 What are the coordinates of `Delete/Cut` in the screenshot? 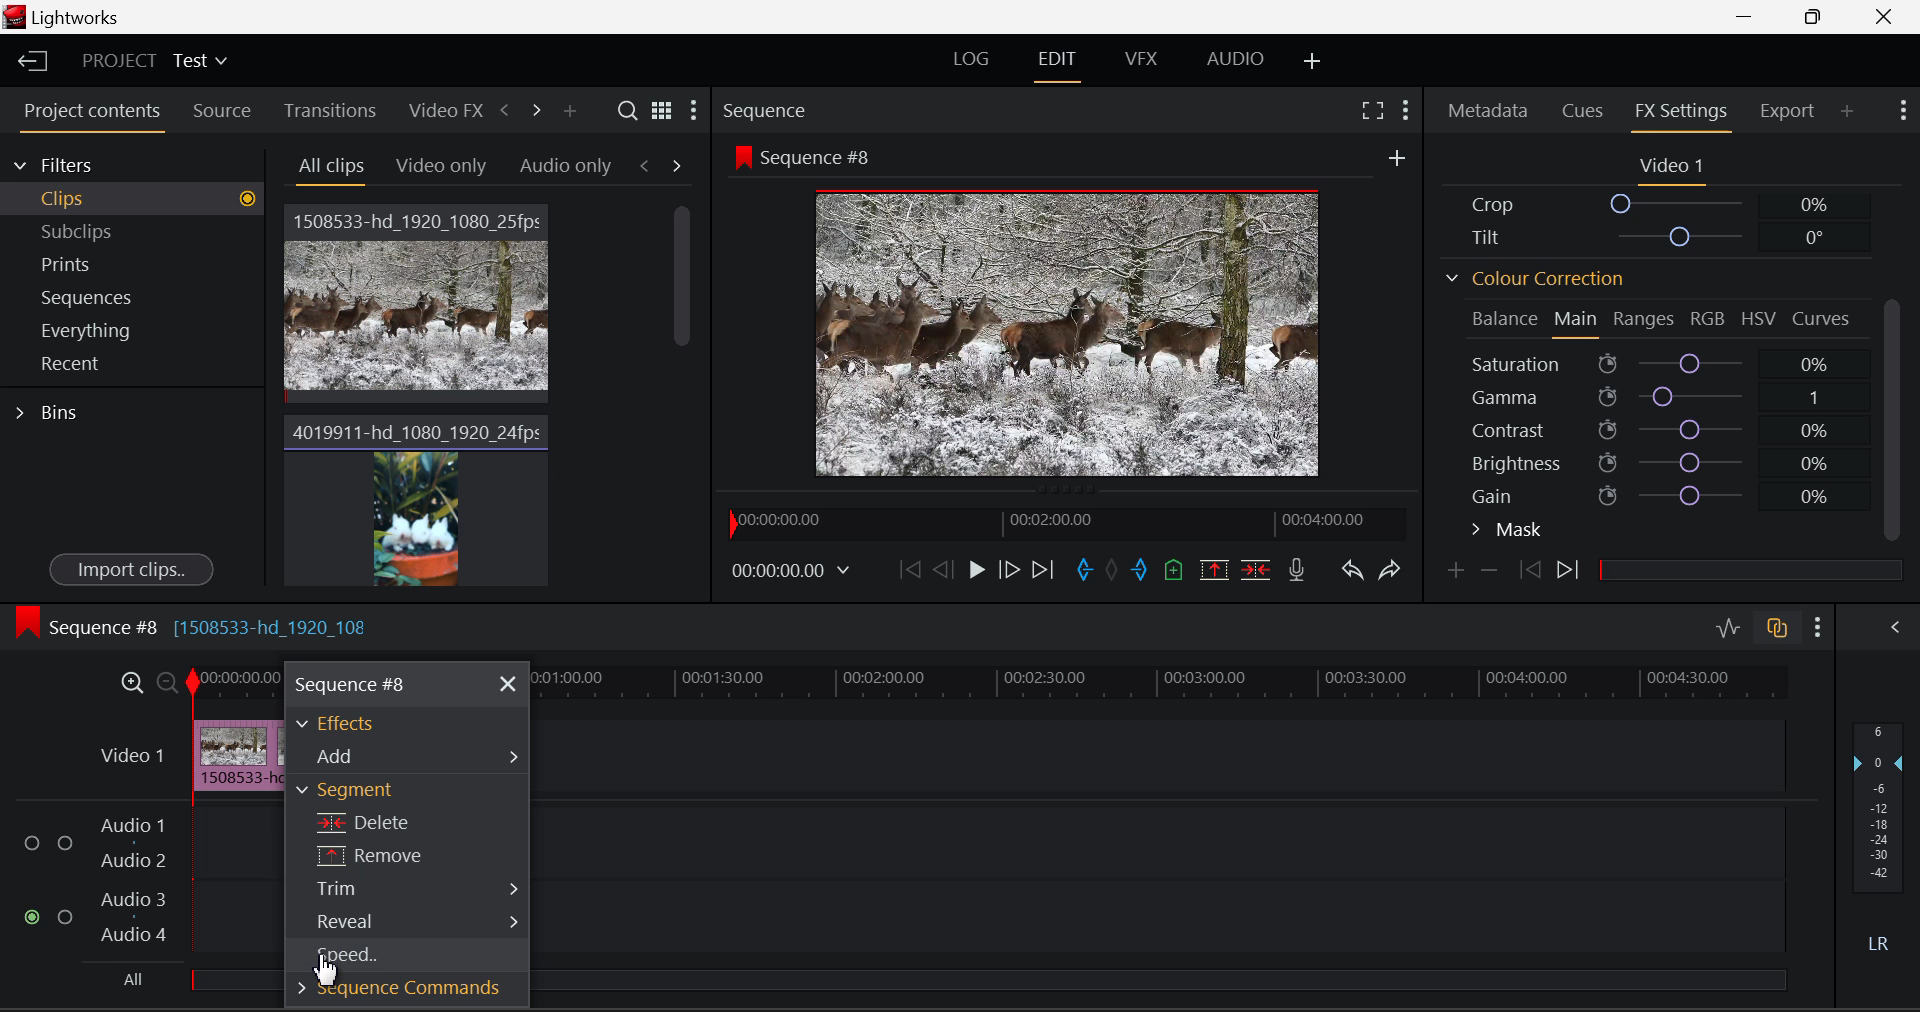 It's located at (1256, 570).